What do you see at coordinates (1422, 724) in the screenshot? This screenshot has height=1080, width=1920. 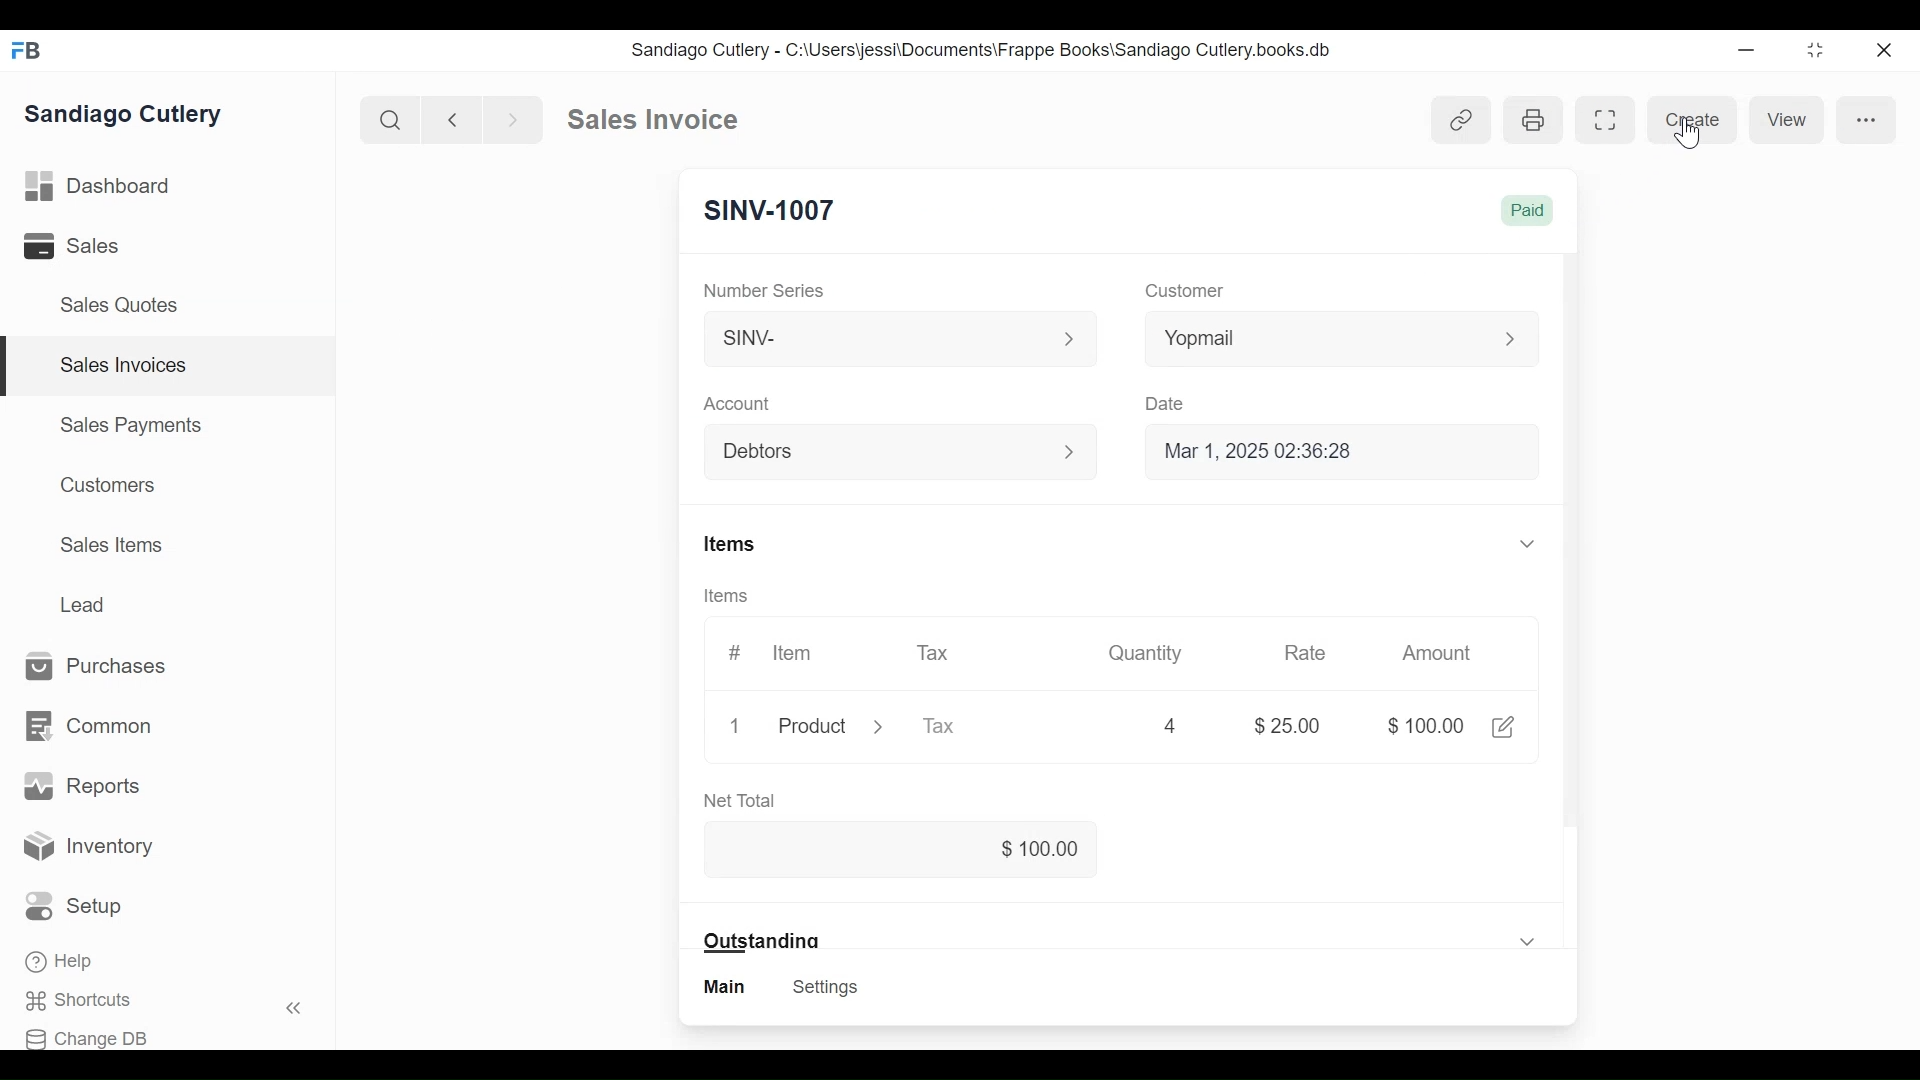 I see `$100.00` at bounding box center [1422, 724].